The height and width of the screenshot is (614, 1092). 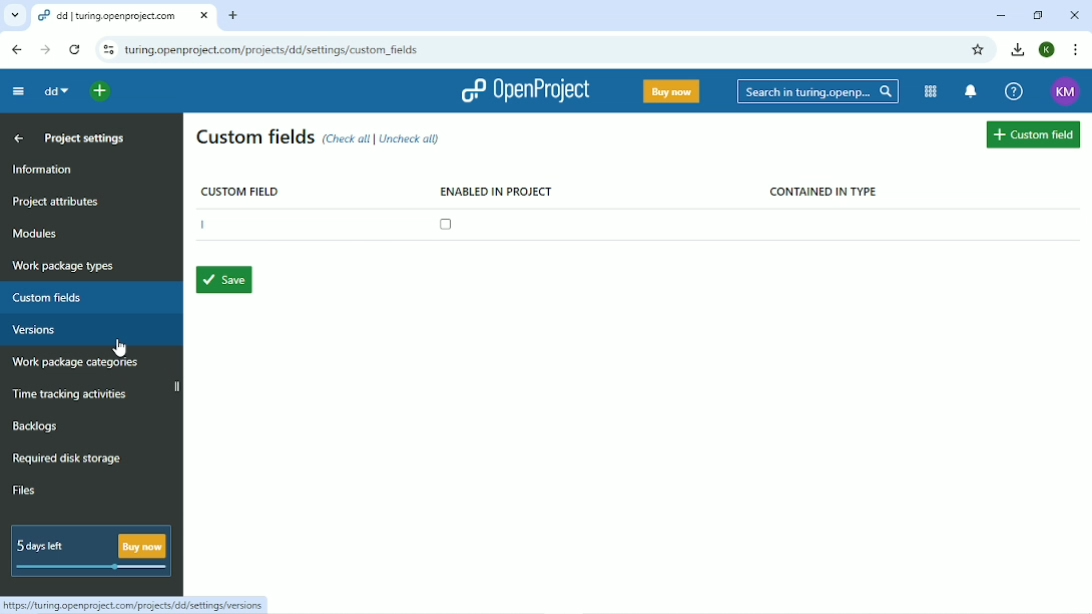 I want to click on Project settings, so click(x=84, y=137).